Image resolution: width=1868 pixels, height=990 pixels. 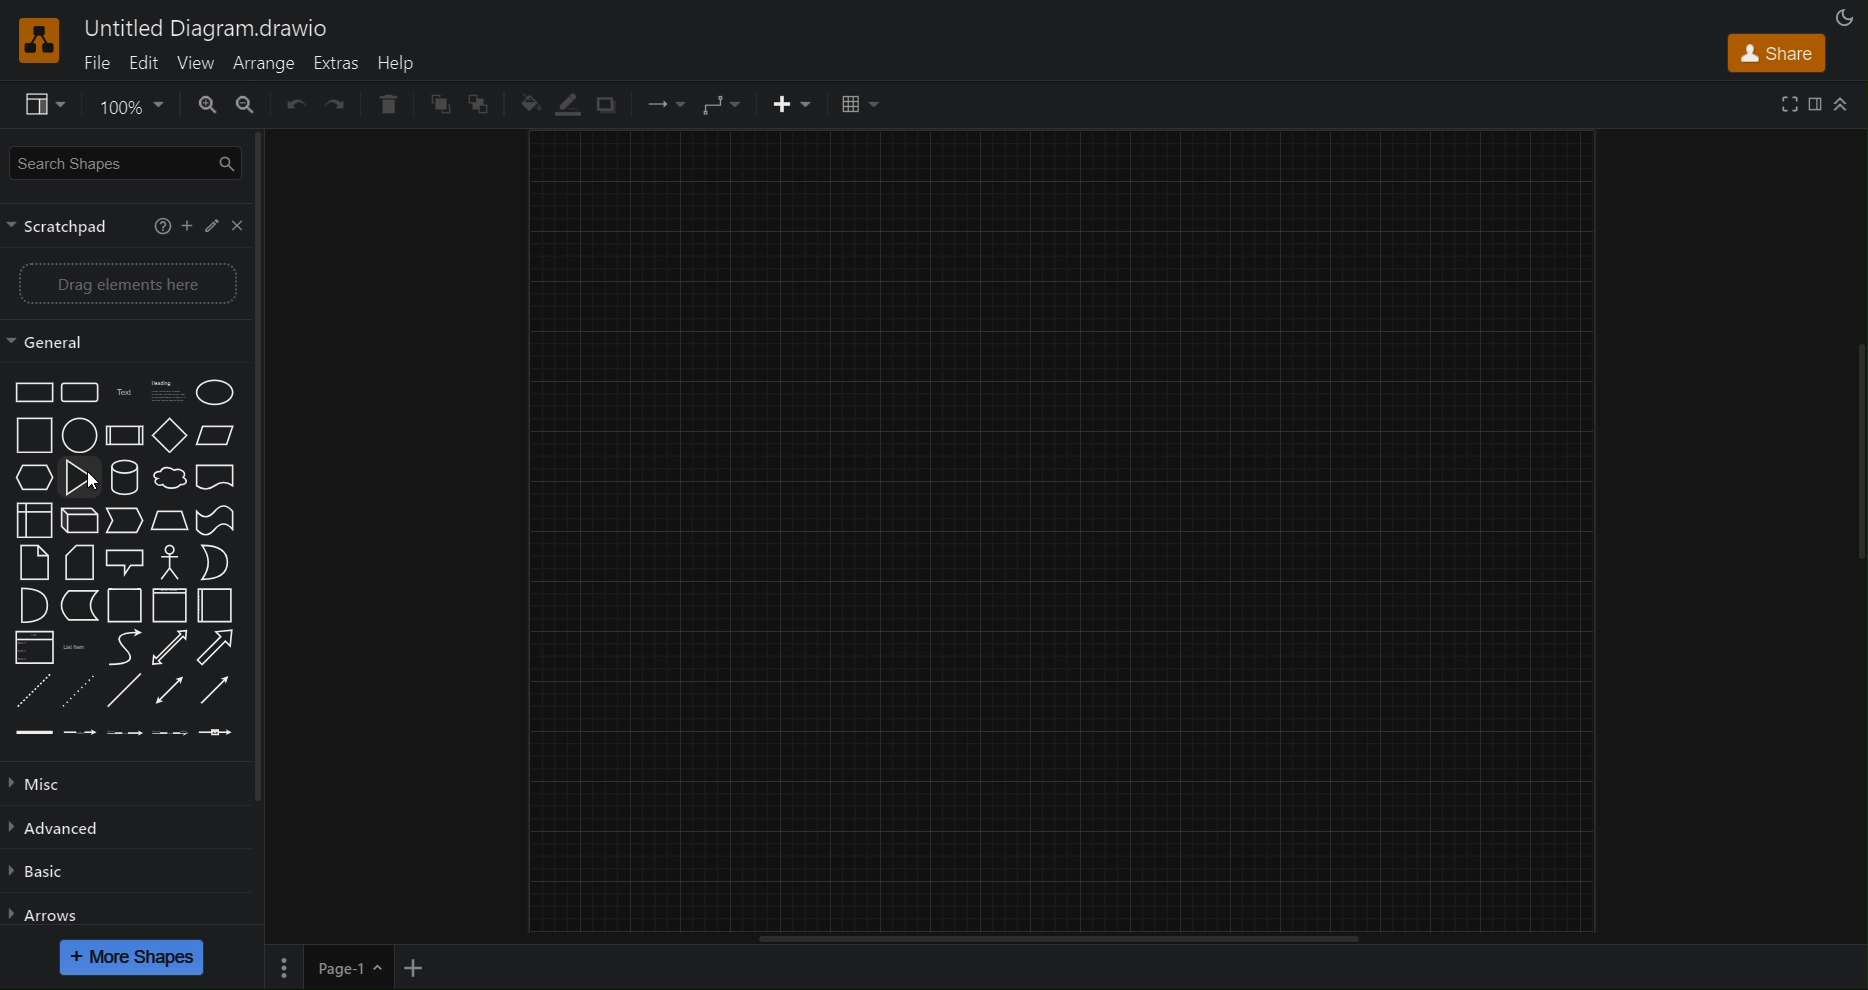 What do you see at coordinates (126, 163) in the screenshot?
I see `Search Shapes` at bounding box center [126, 163].